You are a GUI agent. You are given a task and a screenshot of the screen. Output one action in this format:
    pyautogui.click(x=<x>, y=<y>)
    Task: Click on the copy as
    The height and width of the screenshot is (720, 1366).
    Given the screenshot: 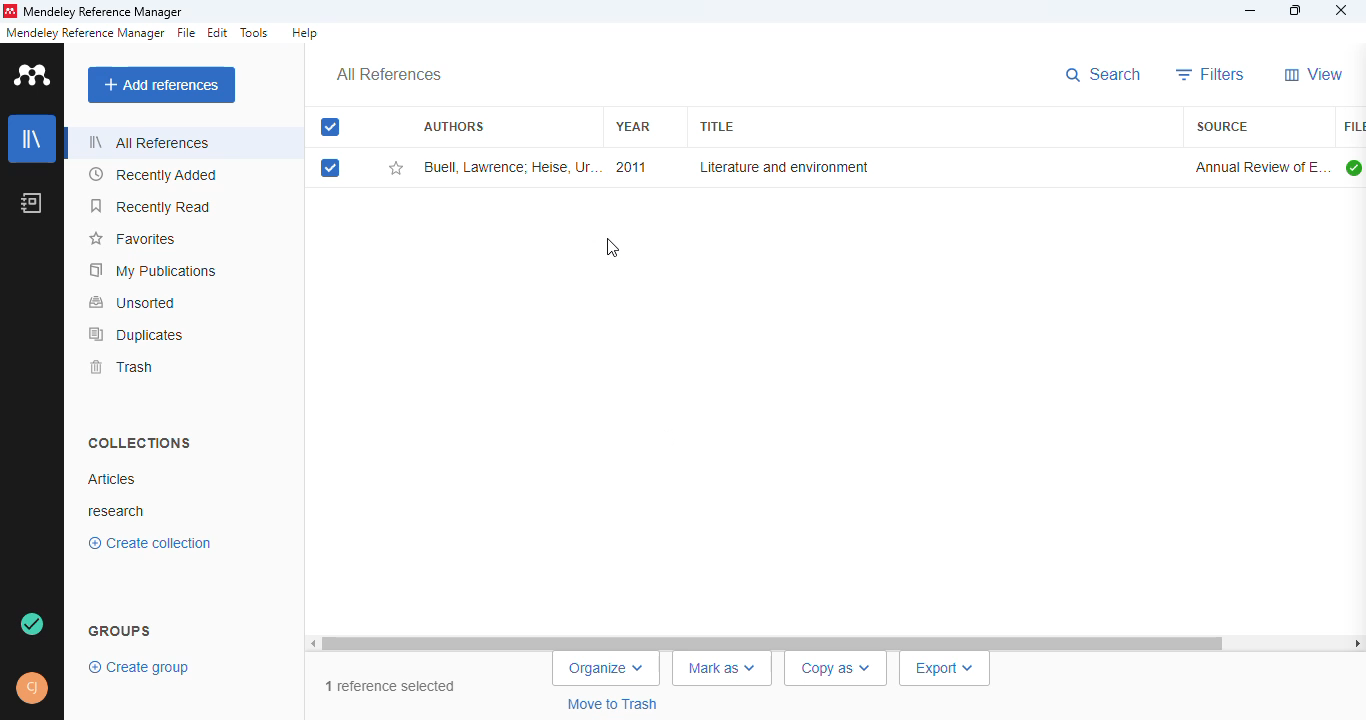 What is the action you would take?
    pyautogui.click(x=838, y=668)
    